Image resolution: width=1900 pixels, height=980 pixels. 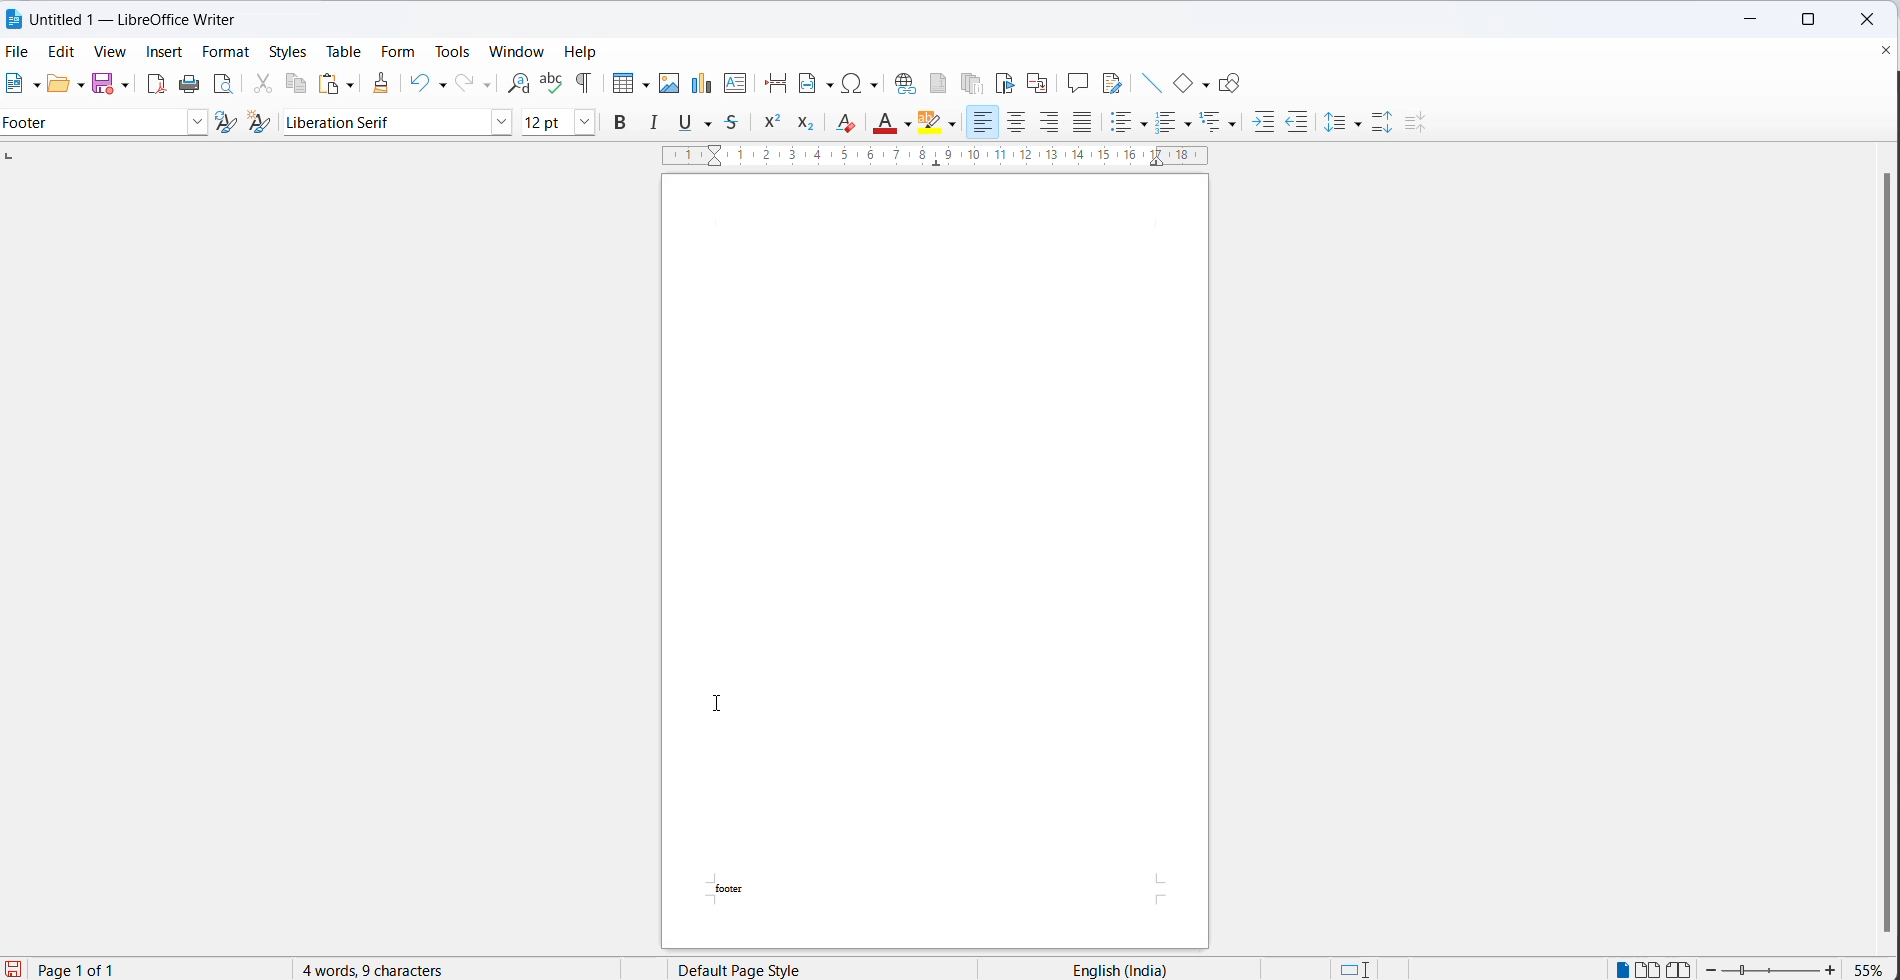 What do you see at coordinates (225, 51) in the screenshot?
I see `format` at bounding box center [225, 51].